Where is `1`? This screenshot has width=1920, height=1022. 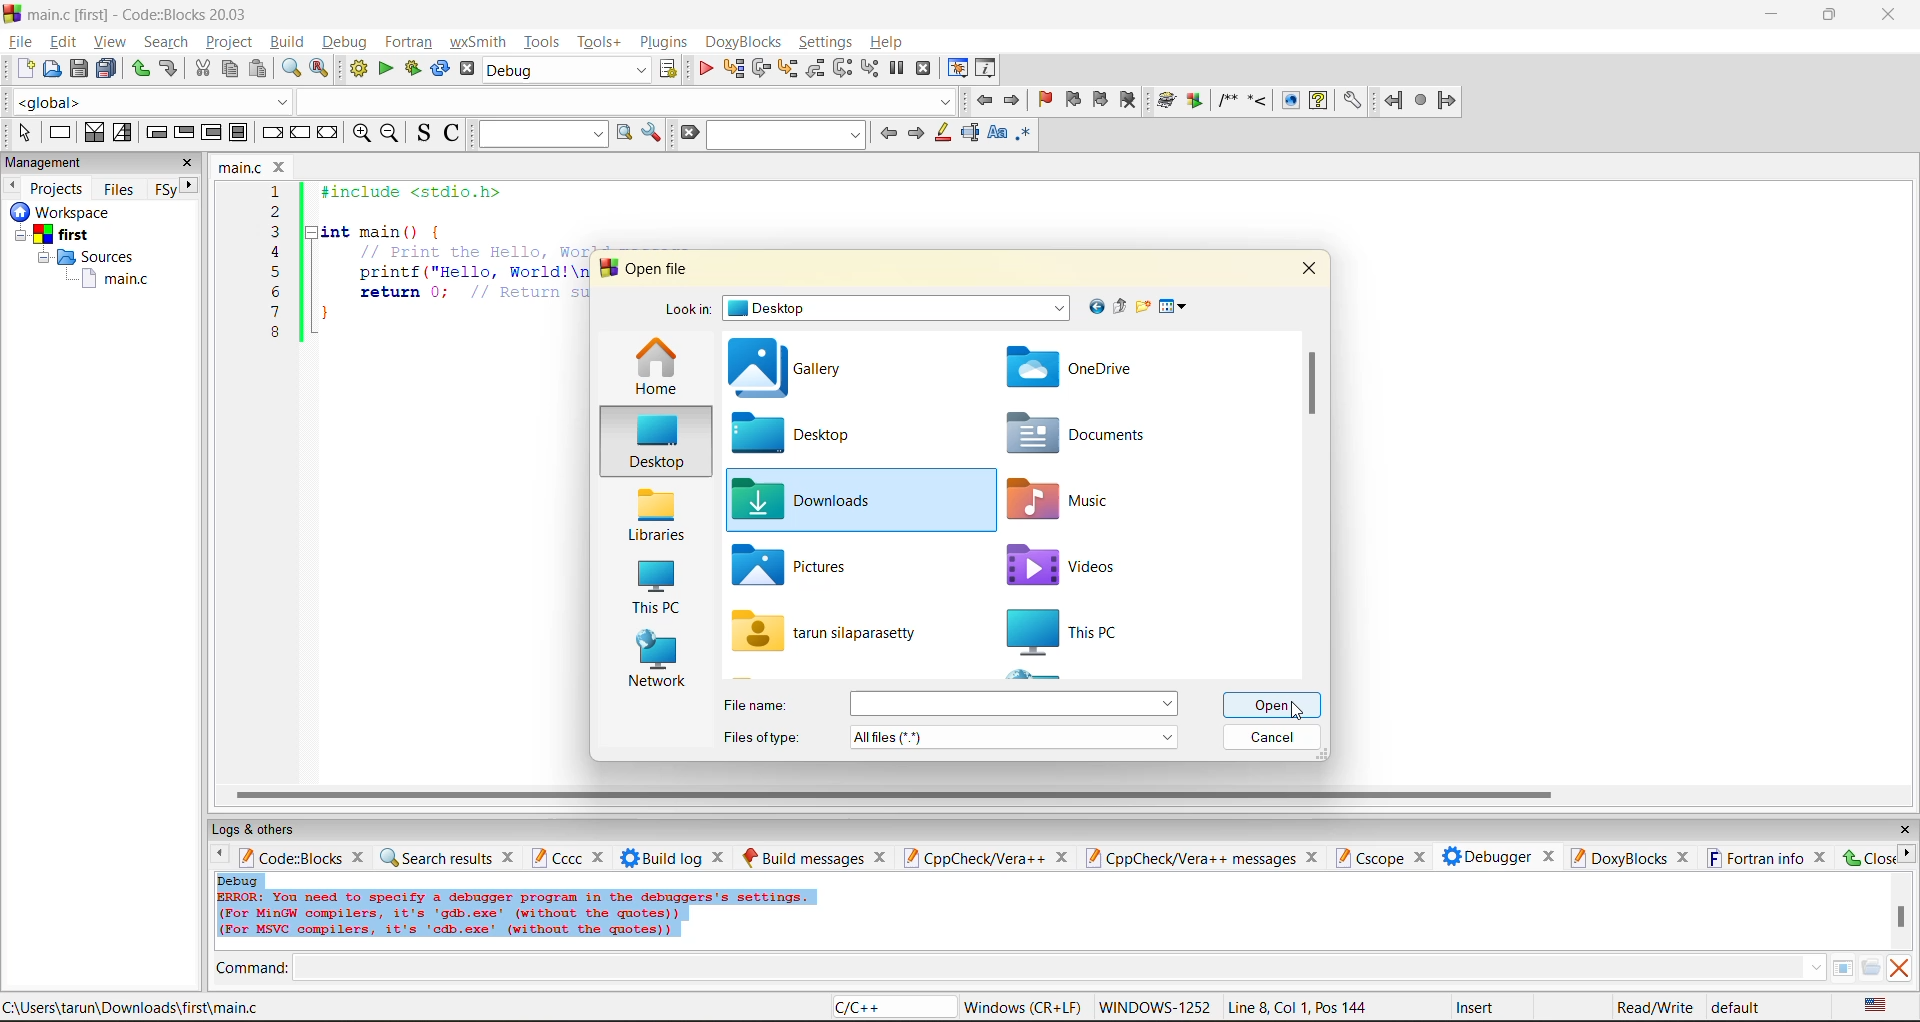
1 is located at coordinates (278, 192).